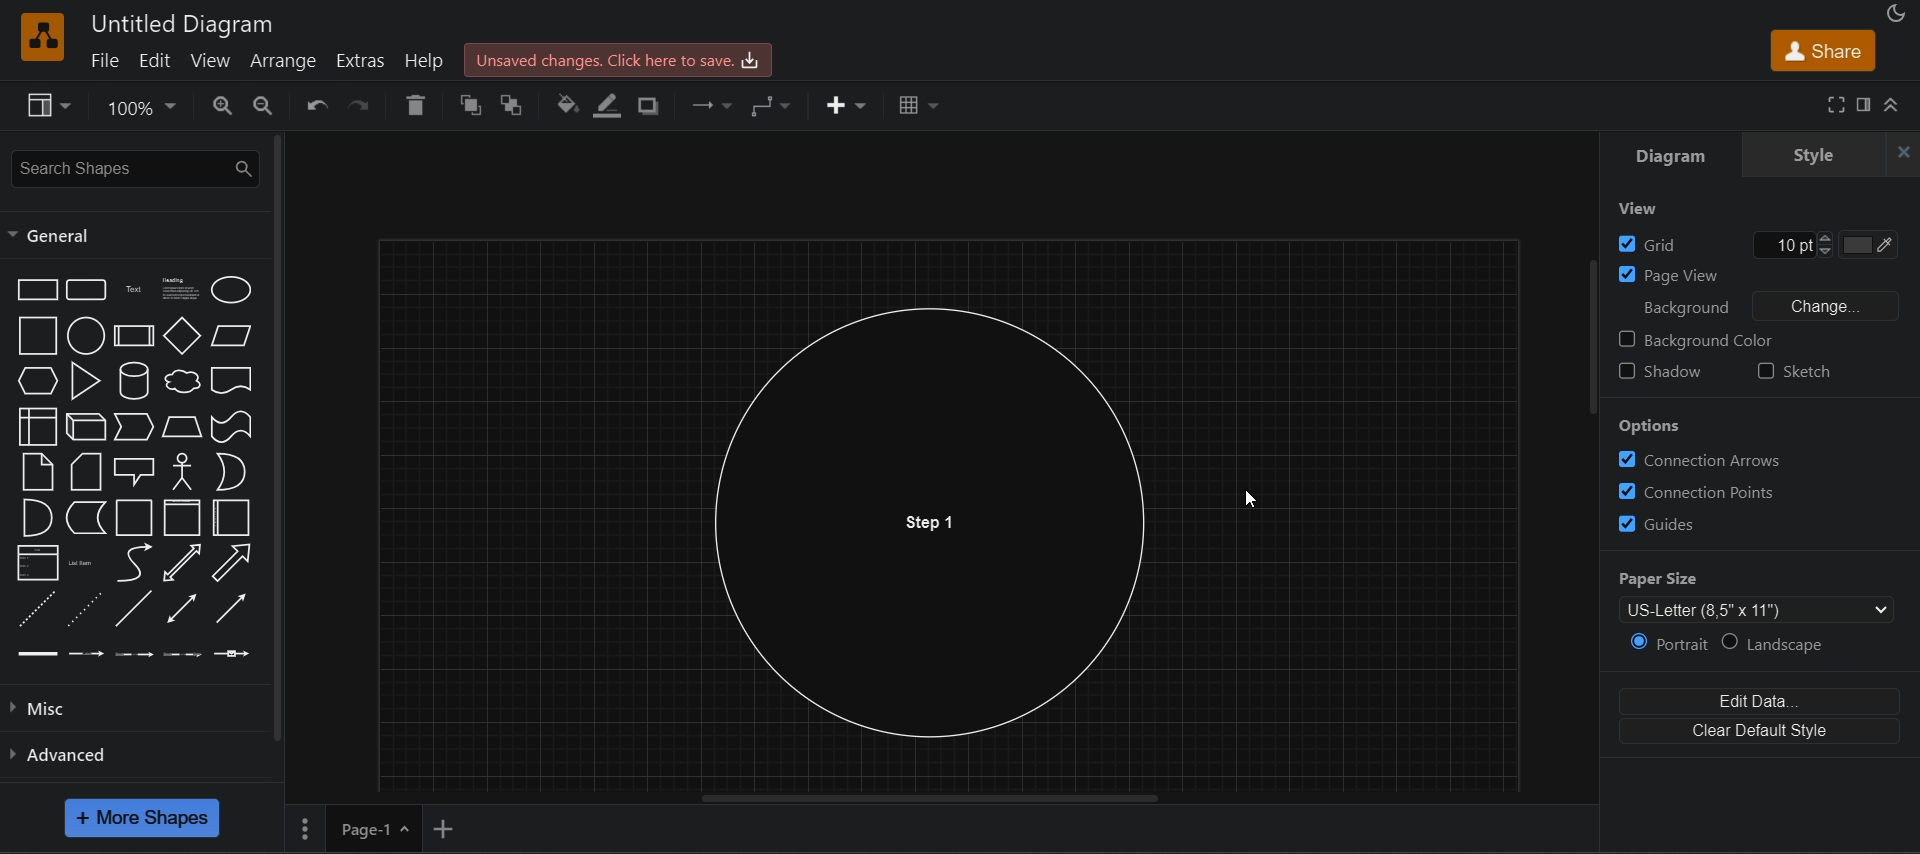 This screenshot has height=854, width=1920. What do you see at coordinates (130, 654) in the screenshot?
I see `Connector 3` at bounding box center [130, 654].